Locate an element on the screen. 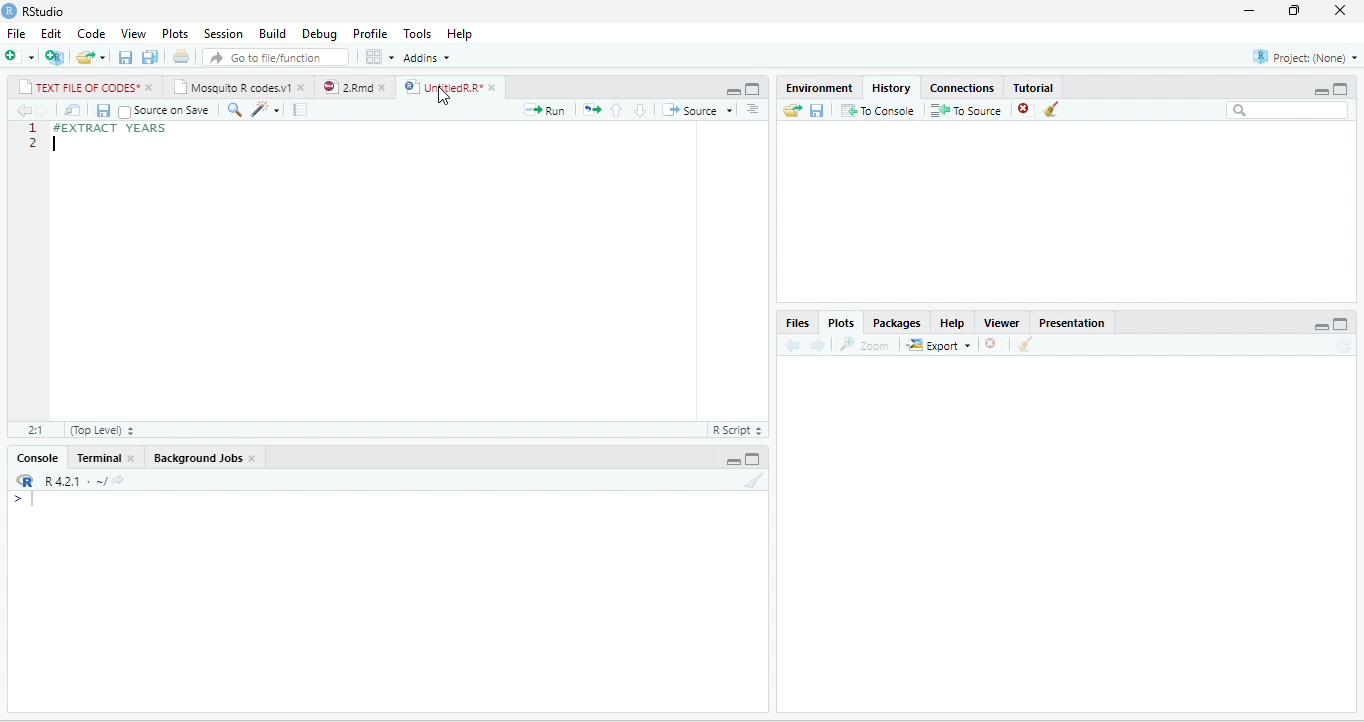  Project(None) is located at coordinates (1305, 57).